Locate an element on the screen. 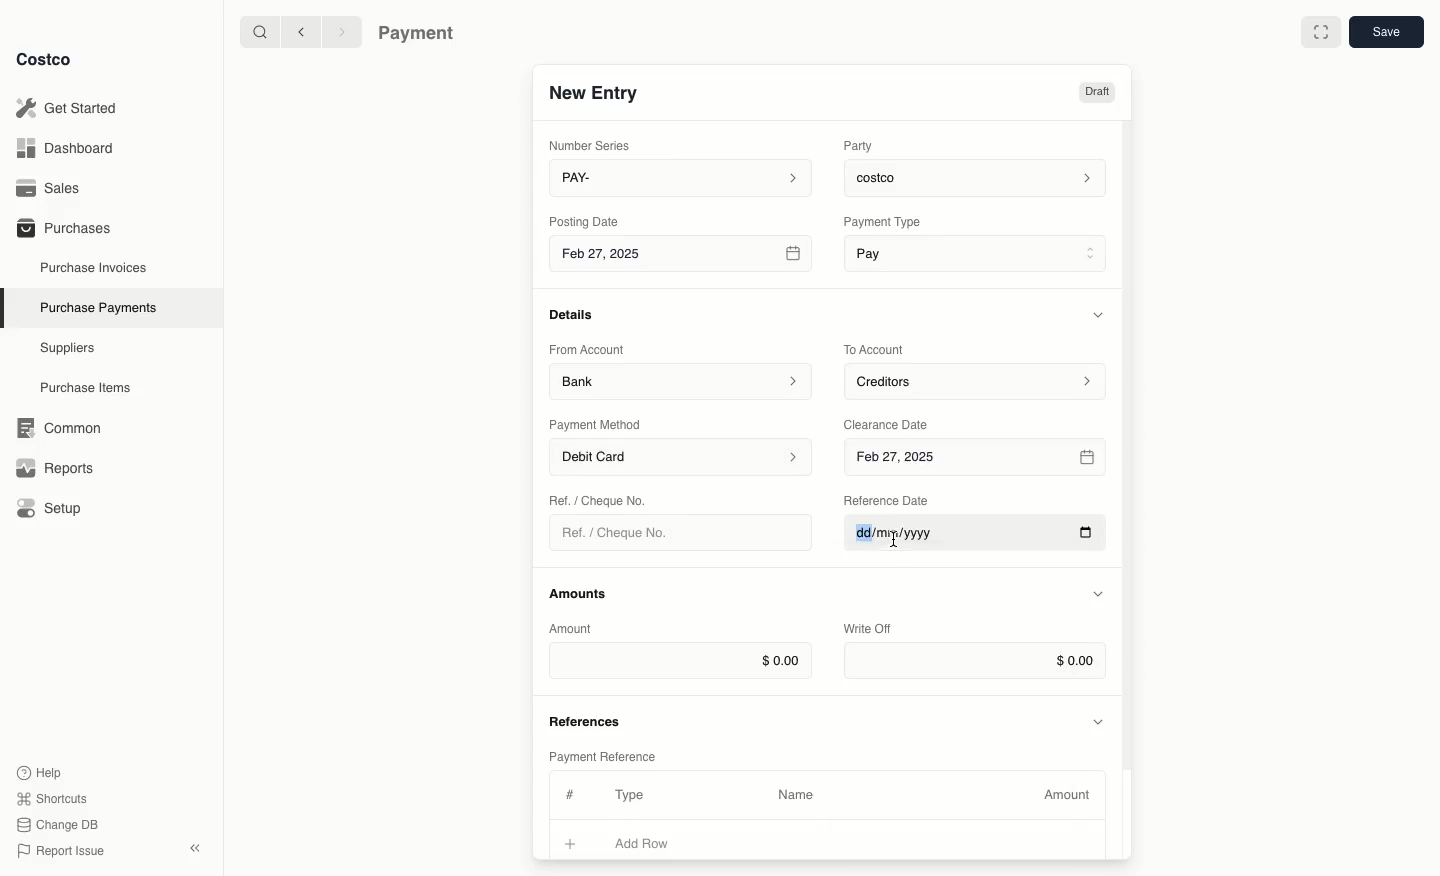  Payment Method is located at coordinates (597, 424).